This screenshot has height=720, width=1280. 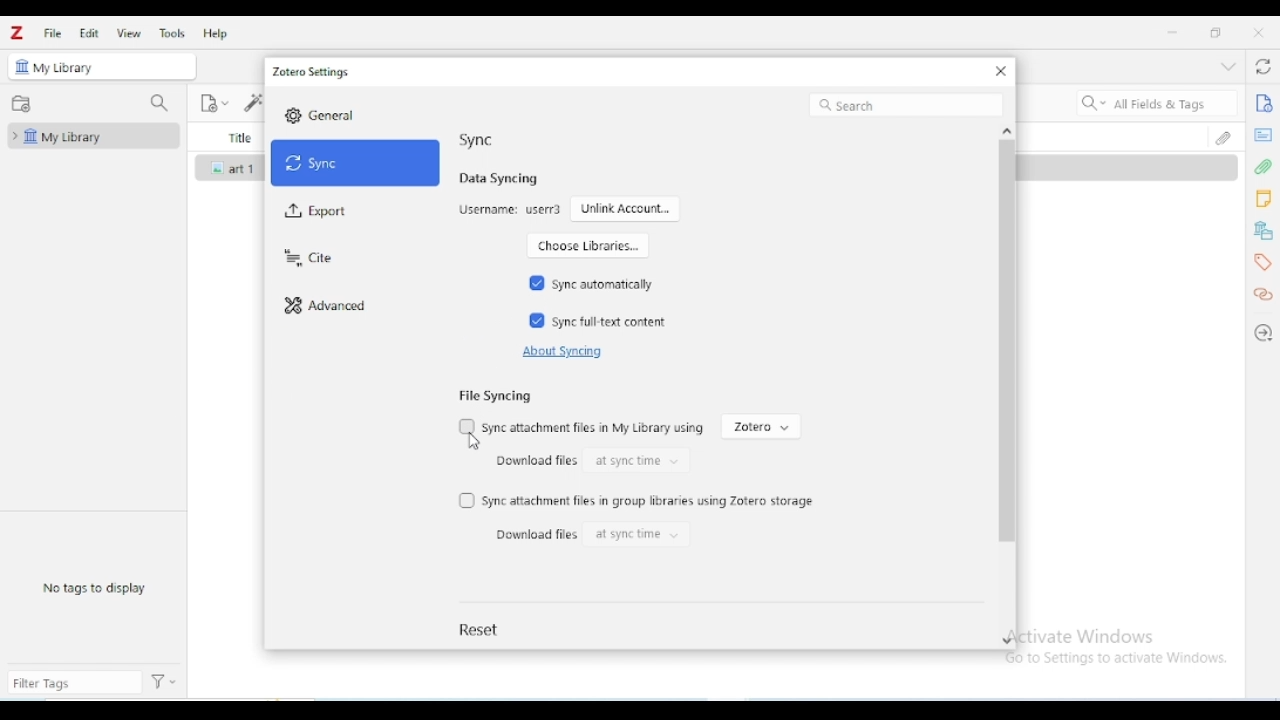 What do you see at coordinates (1155, 103) in the screenshot?
I see `search all fields & tags` at bounding box center [1155, 103].